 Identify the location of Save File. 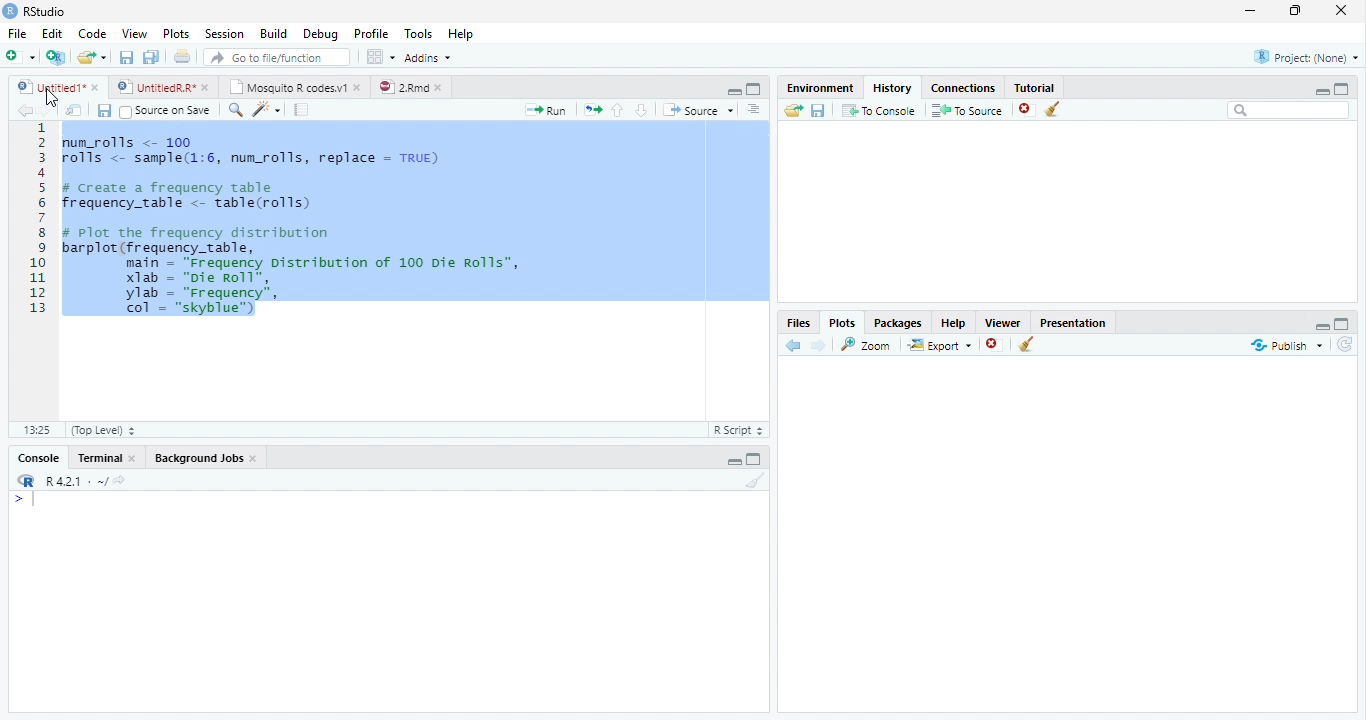
(819, 110).